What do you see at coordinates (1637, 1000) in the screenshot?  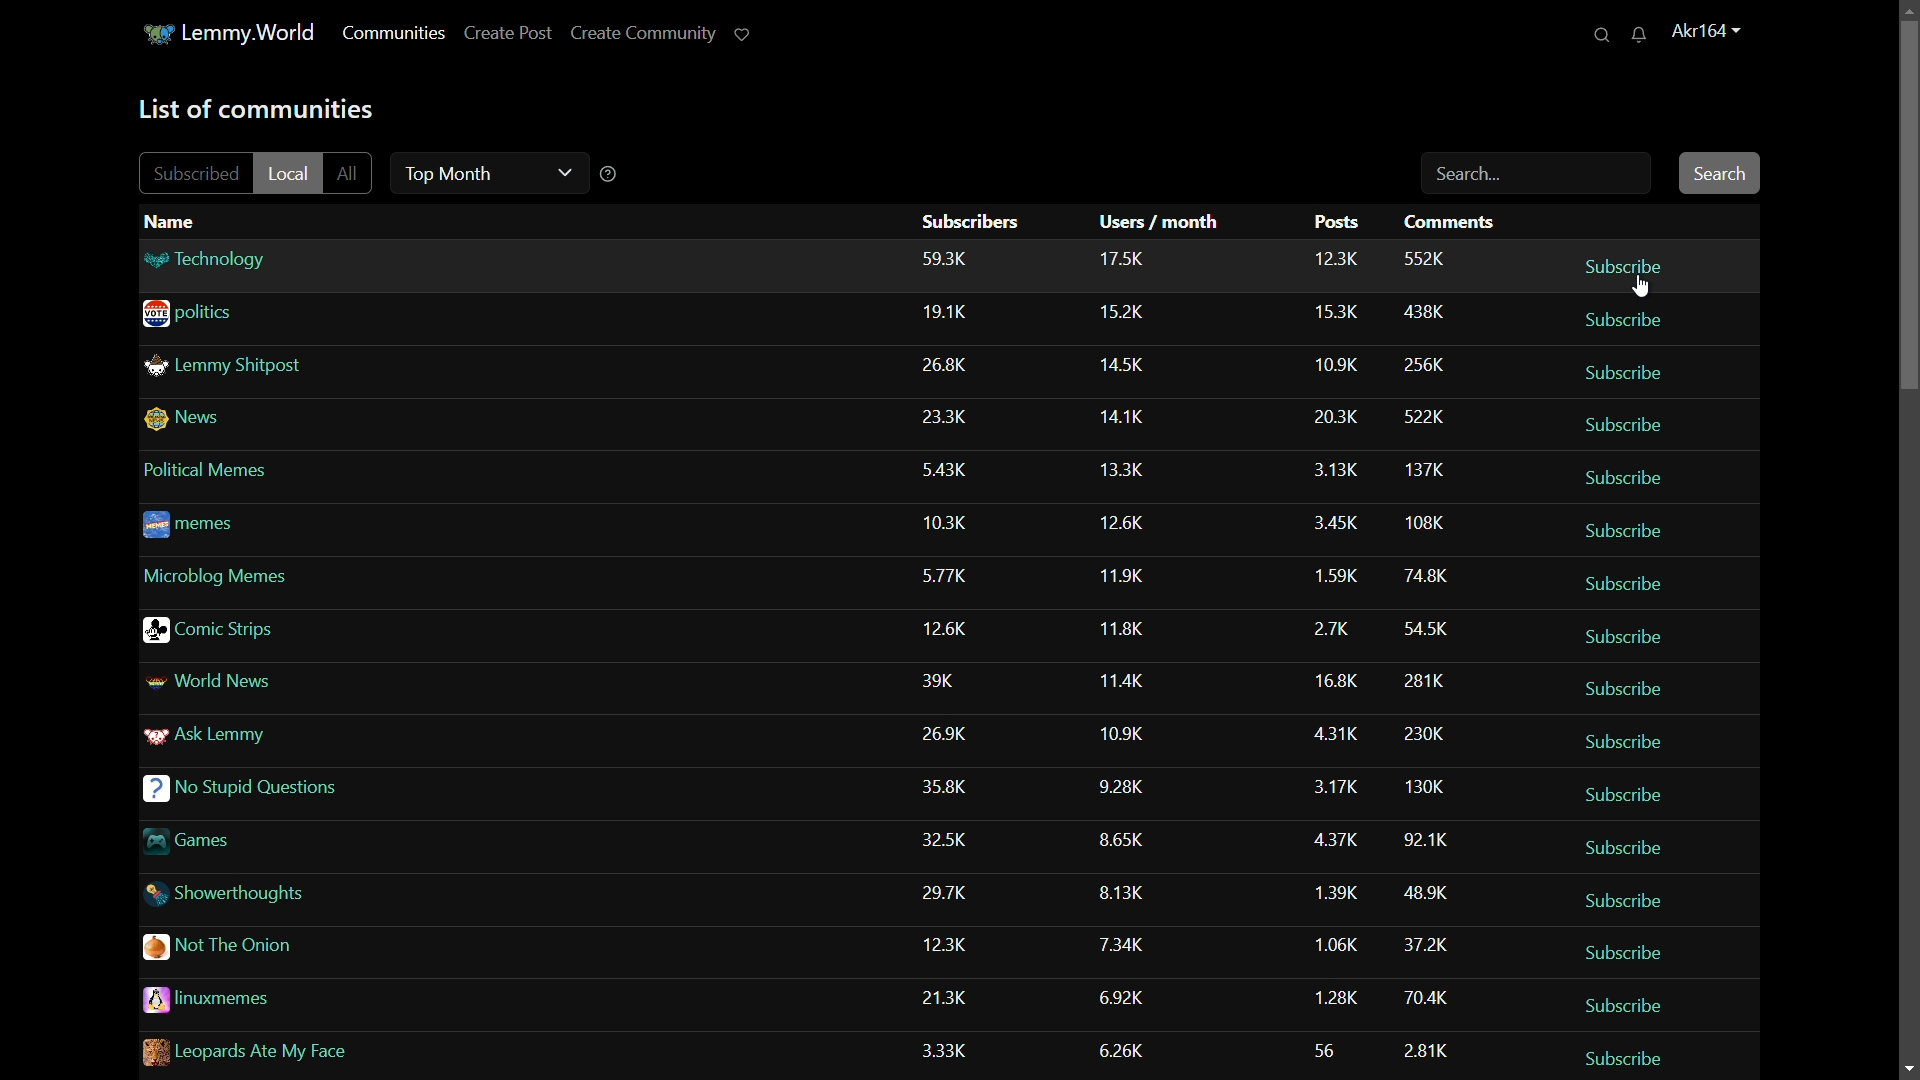 I see `subscribe/unsubscribe` at bounding box center [1637, 1000].